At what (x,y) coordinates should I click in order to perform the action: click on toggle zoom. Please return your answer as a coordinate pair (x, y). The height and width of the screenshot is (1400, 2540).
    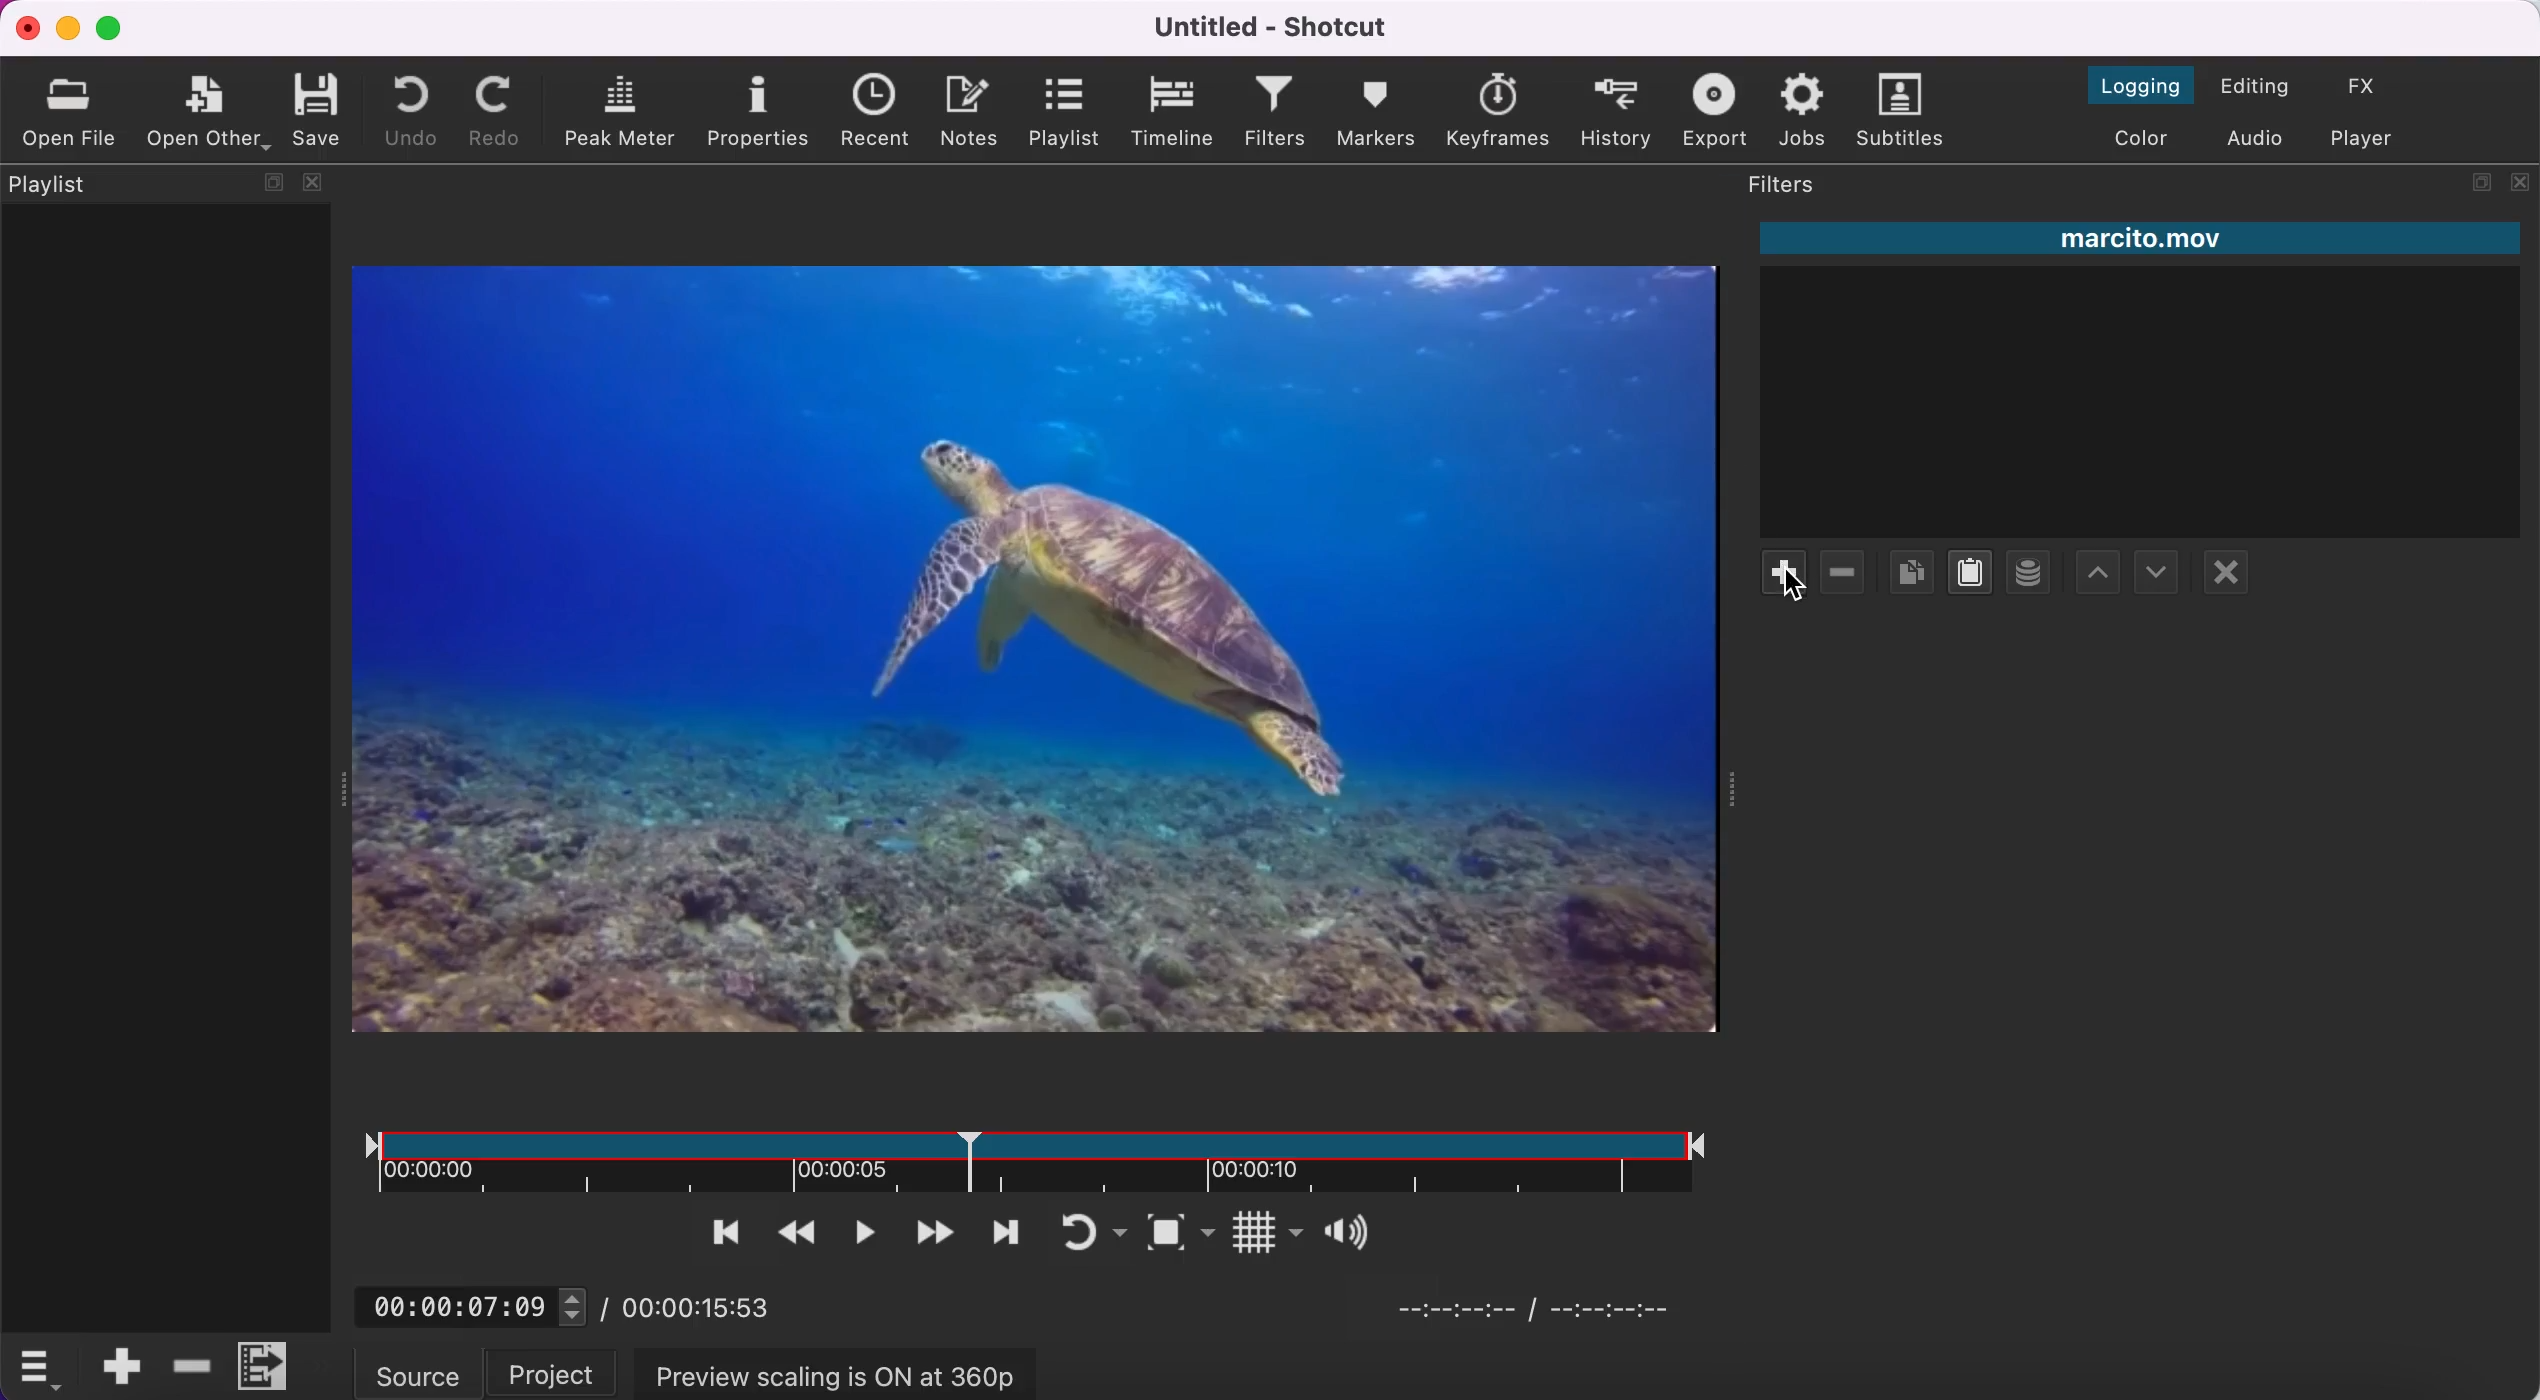
    Looking at the image, I should click on (1143, 1232).